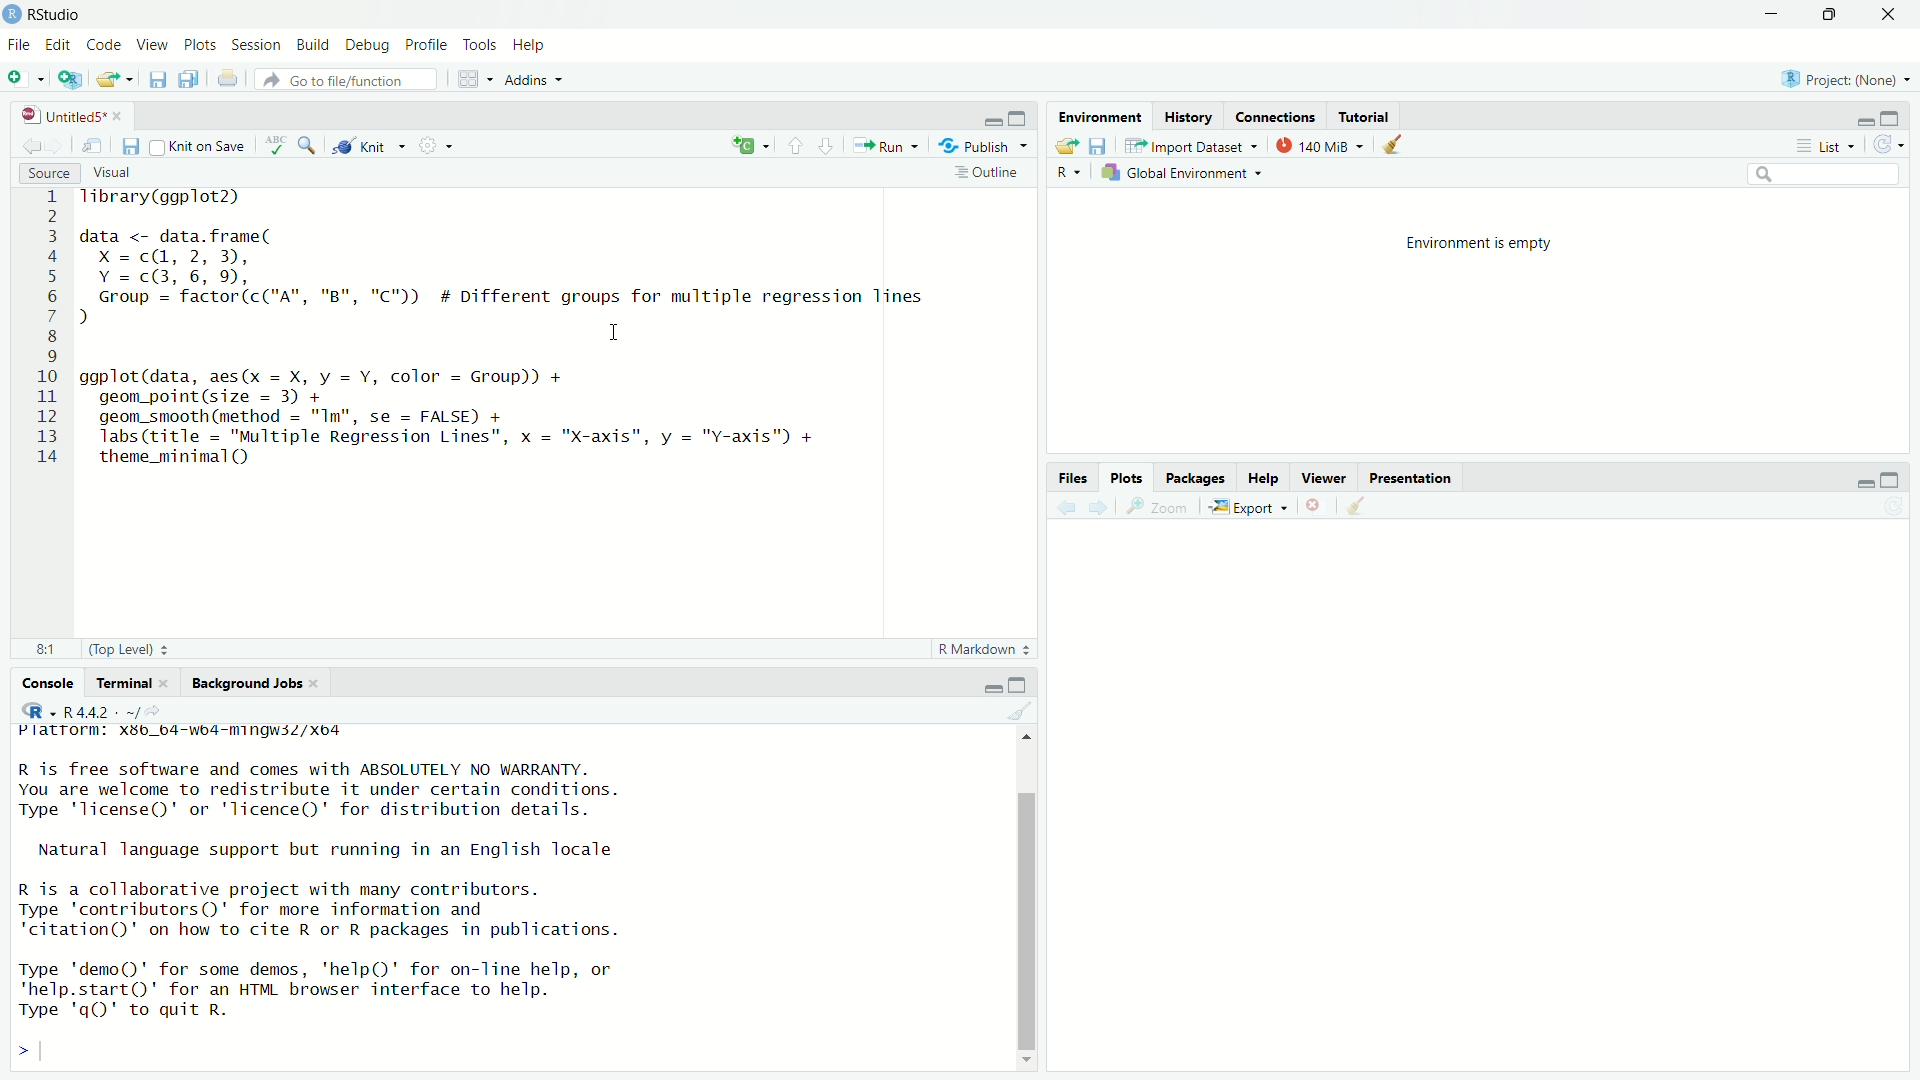 The width and height of the screenshot is (1920, 1080). I want to click on Knit, so click(371, 146).